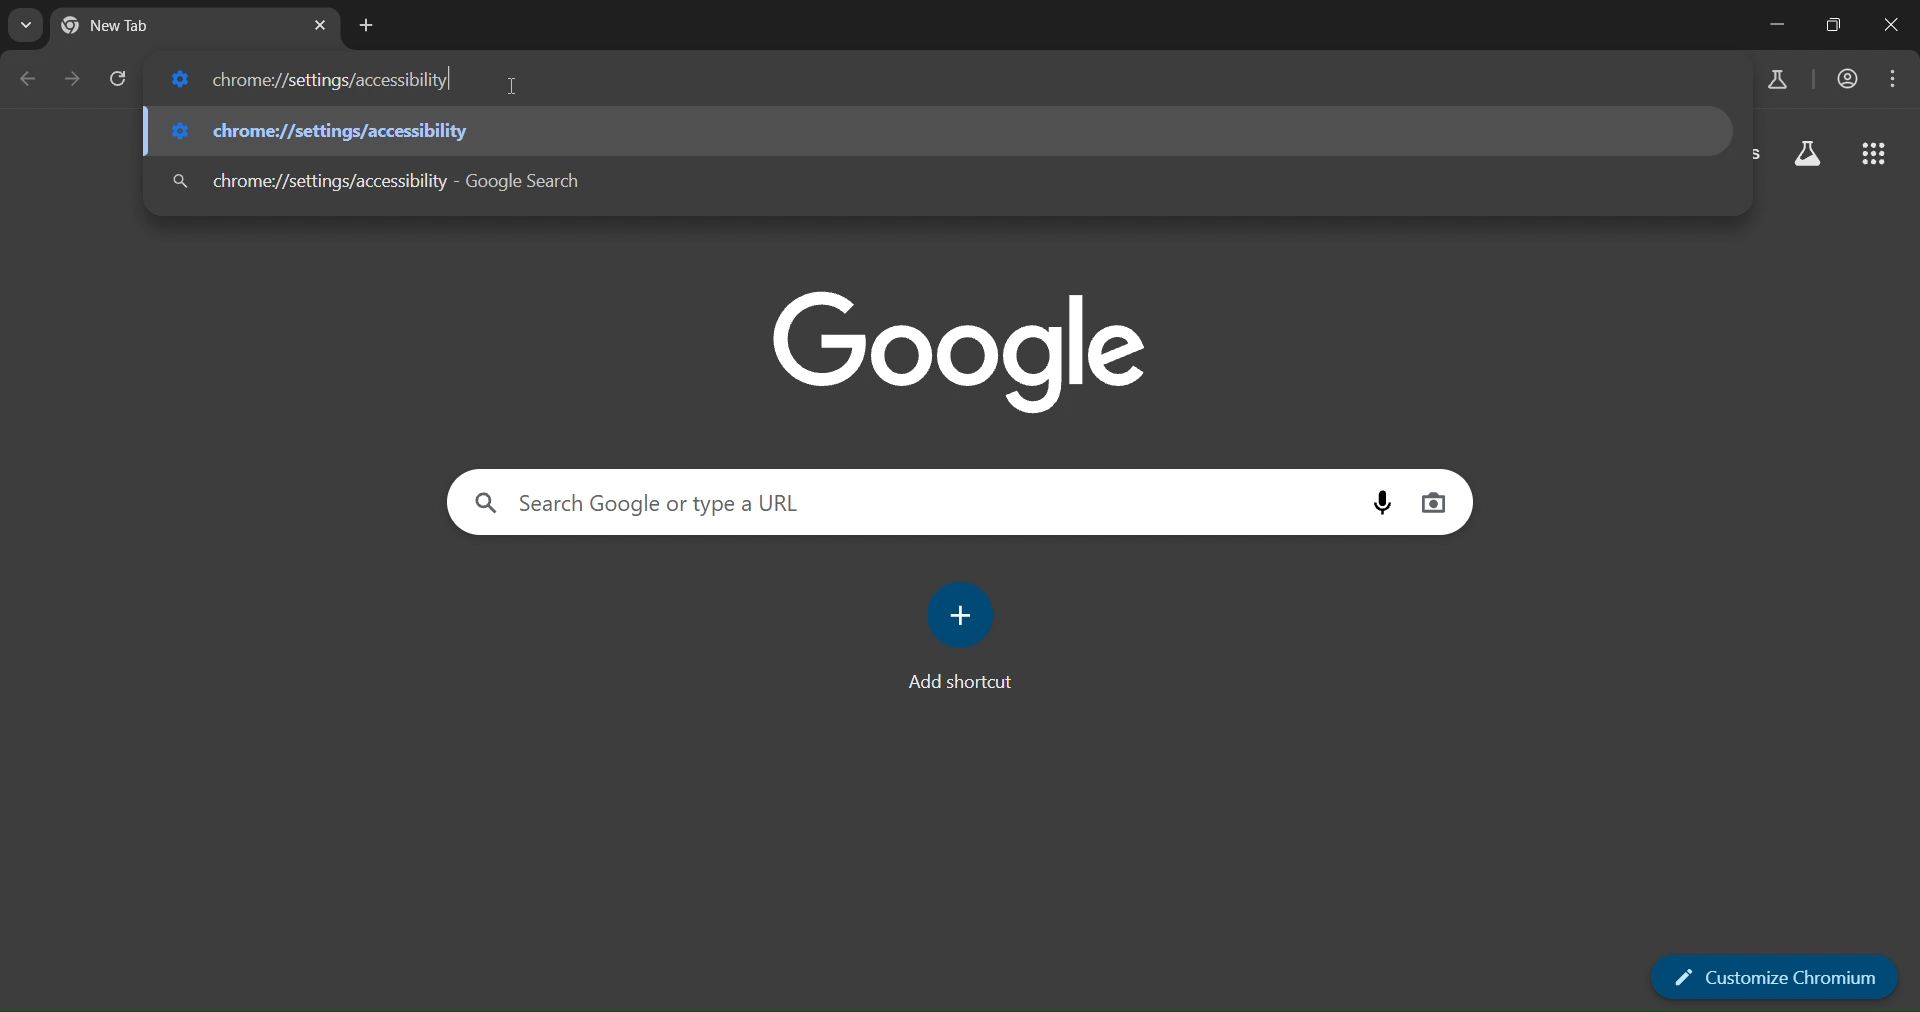  Describe the element at coordinates (1379, 502) in the screenshot. I see `voice search` at that location.